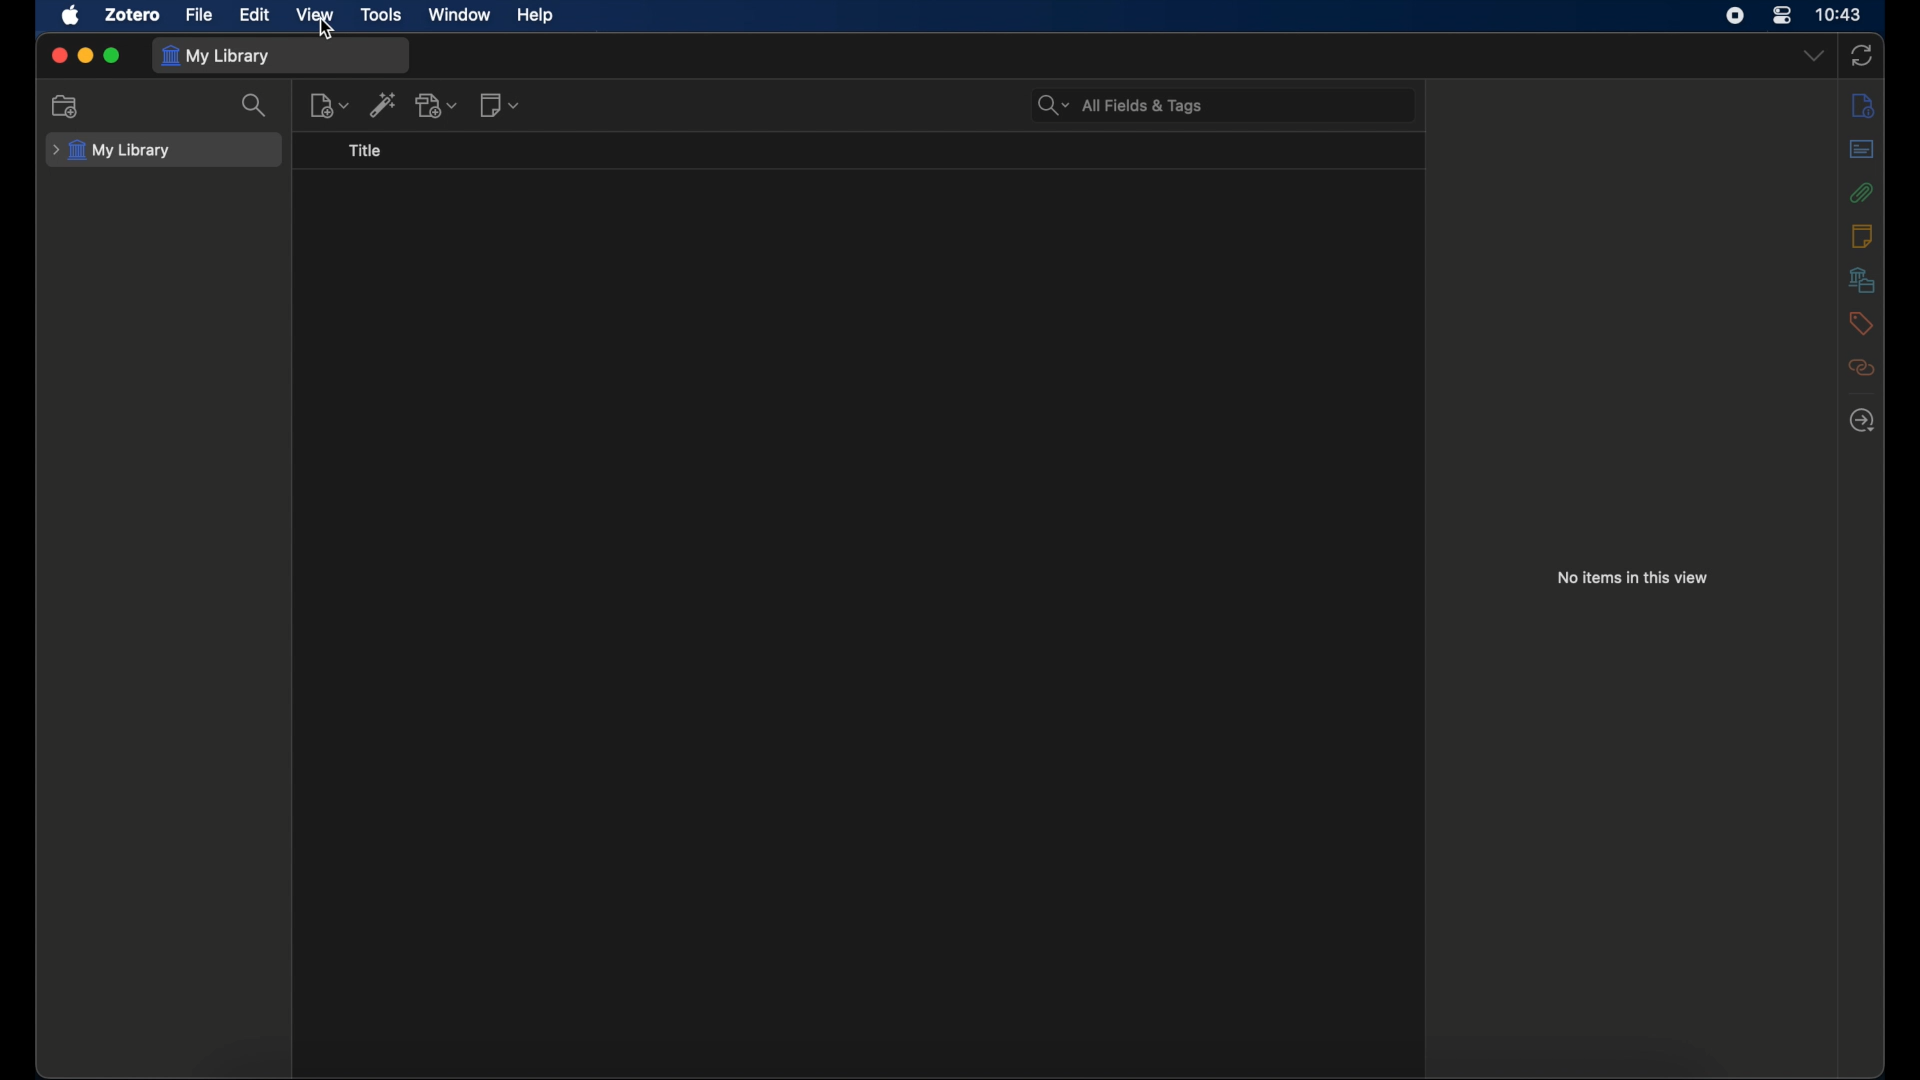  What do you see at coordinates (367, 151) in the screenshot?
I see `title` at bounding box center [367, 151].